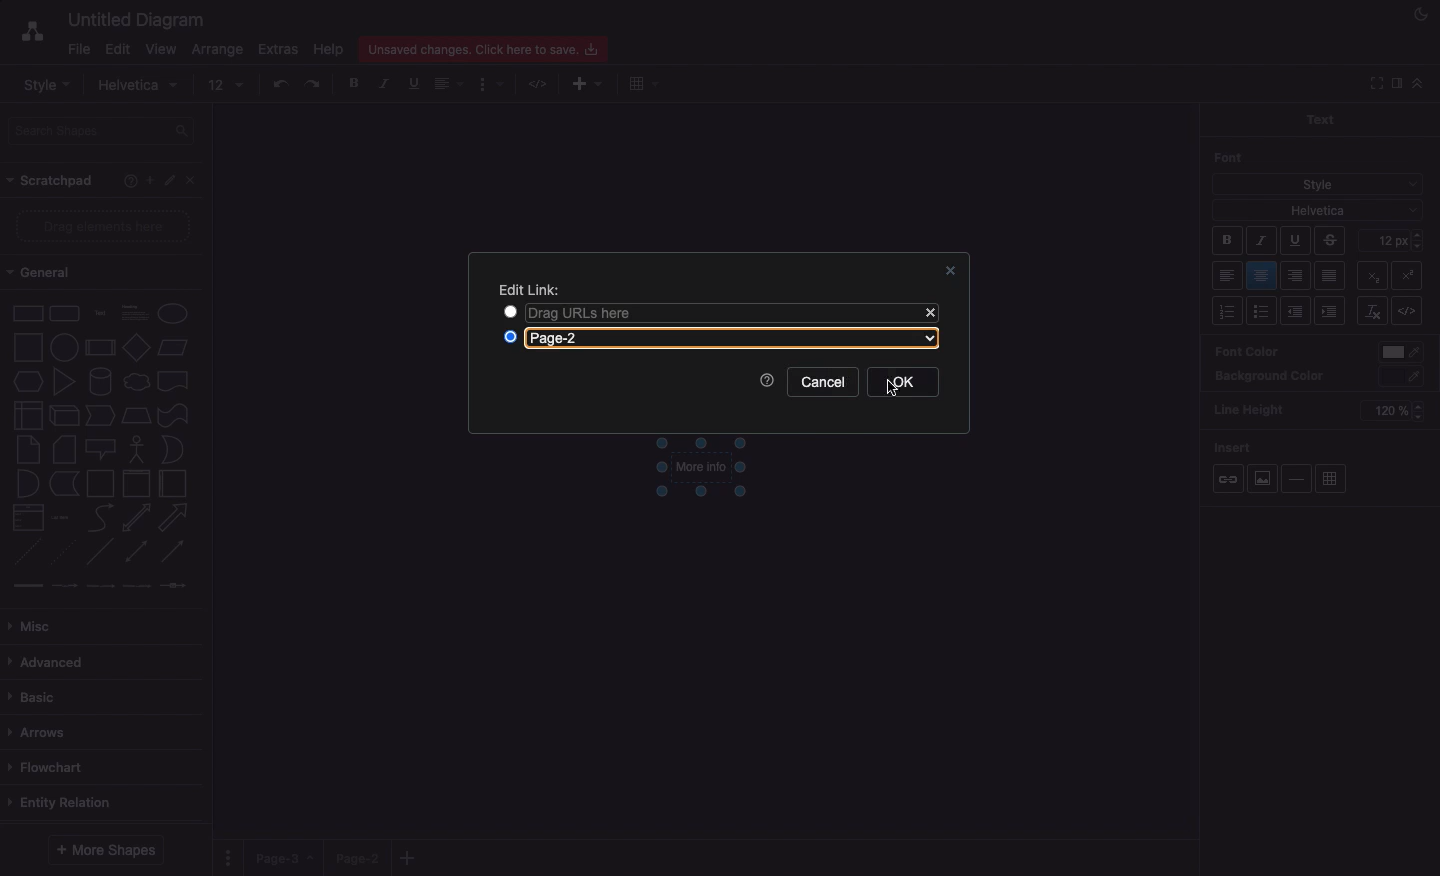 Image resolution: width=1440 pixels, height=876 pixels. What do you see at coordinates (149, 179) in the screenshot?
I see `Add` at bounding box center [149, 179].